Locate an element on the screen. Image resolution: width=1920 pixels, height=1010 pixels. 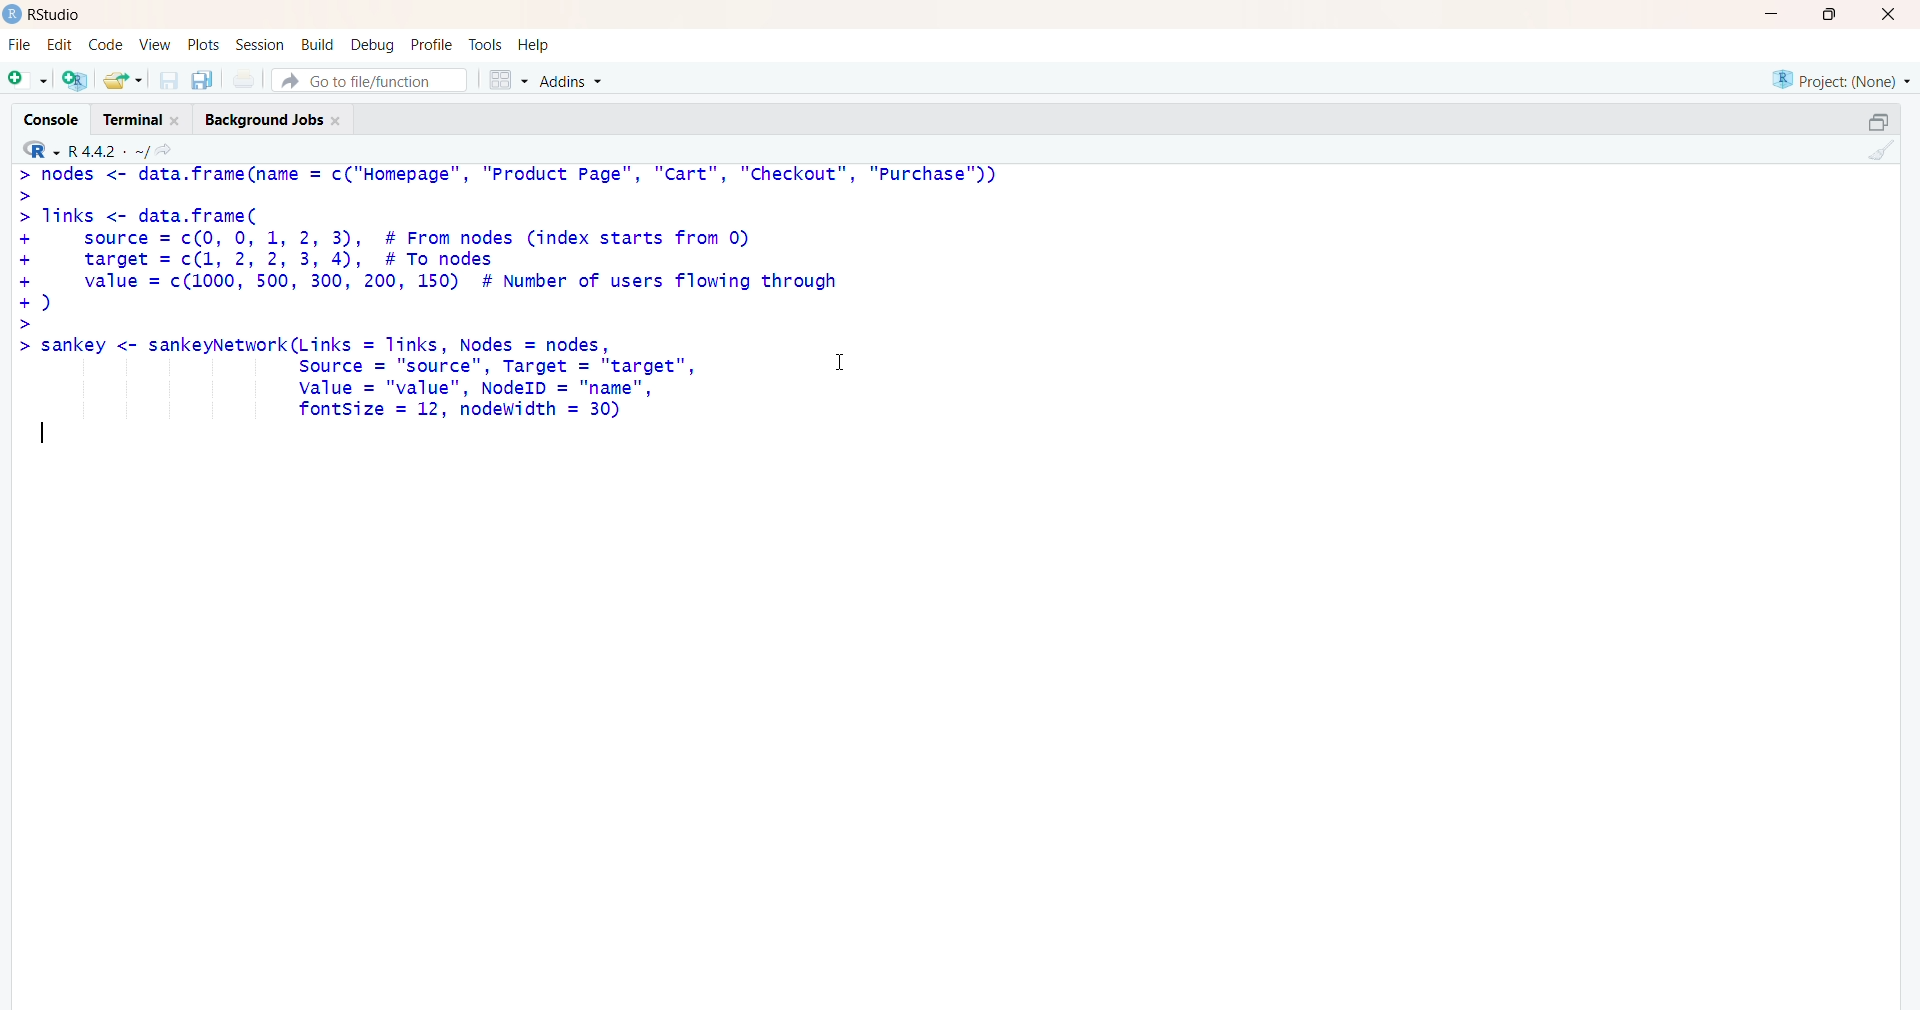
grid is located at coordinates (503, 81).